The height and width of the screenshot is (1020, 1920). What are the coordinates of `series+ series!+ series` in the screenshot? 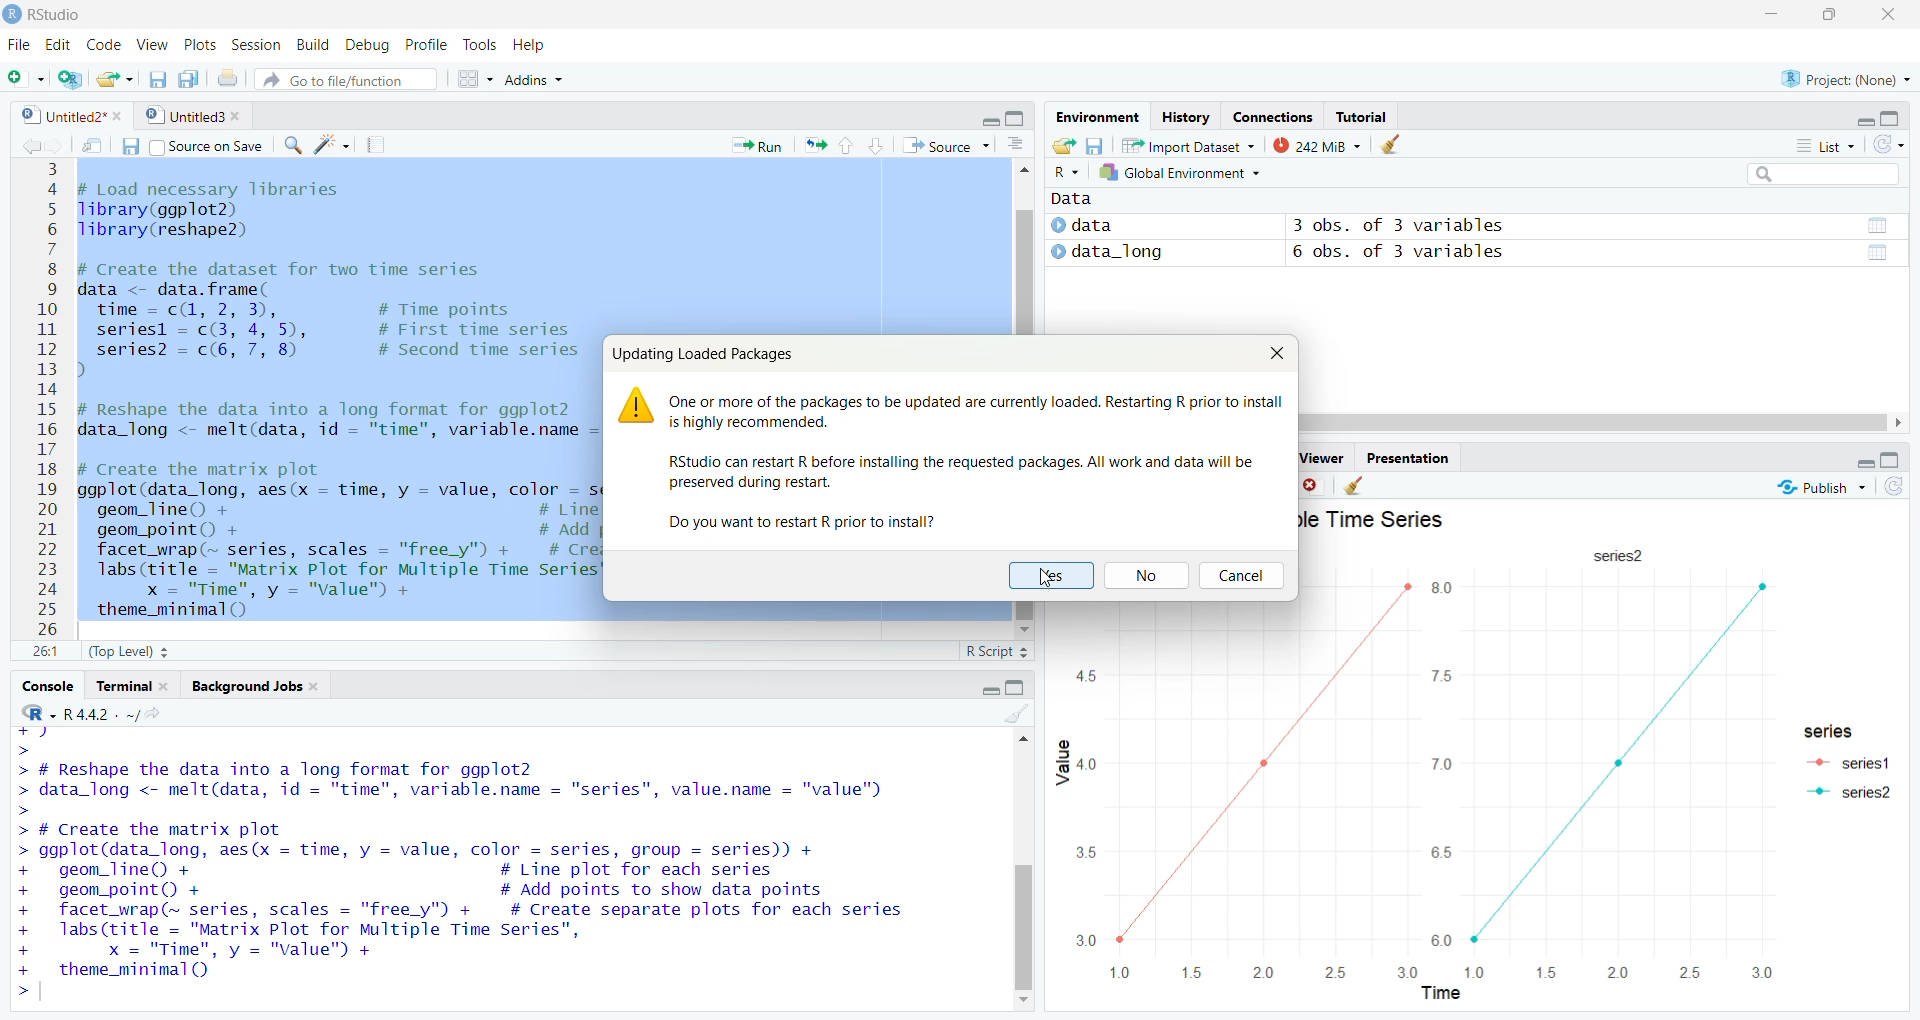 It's located at (1845, 768).